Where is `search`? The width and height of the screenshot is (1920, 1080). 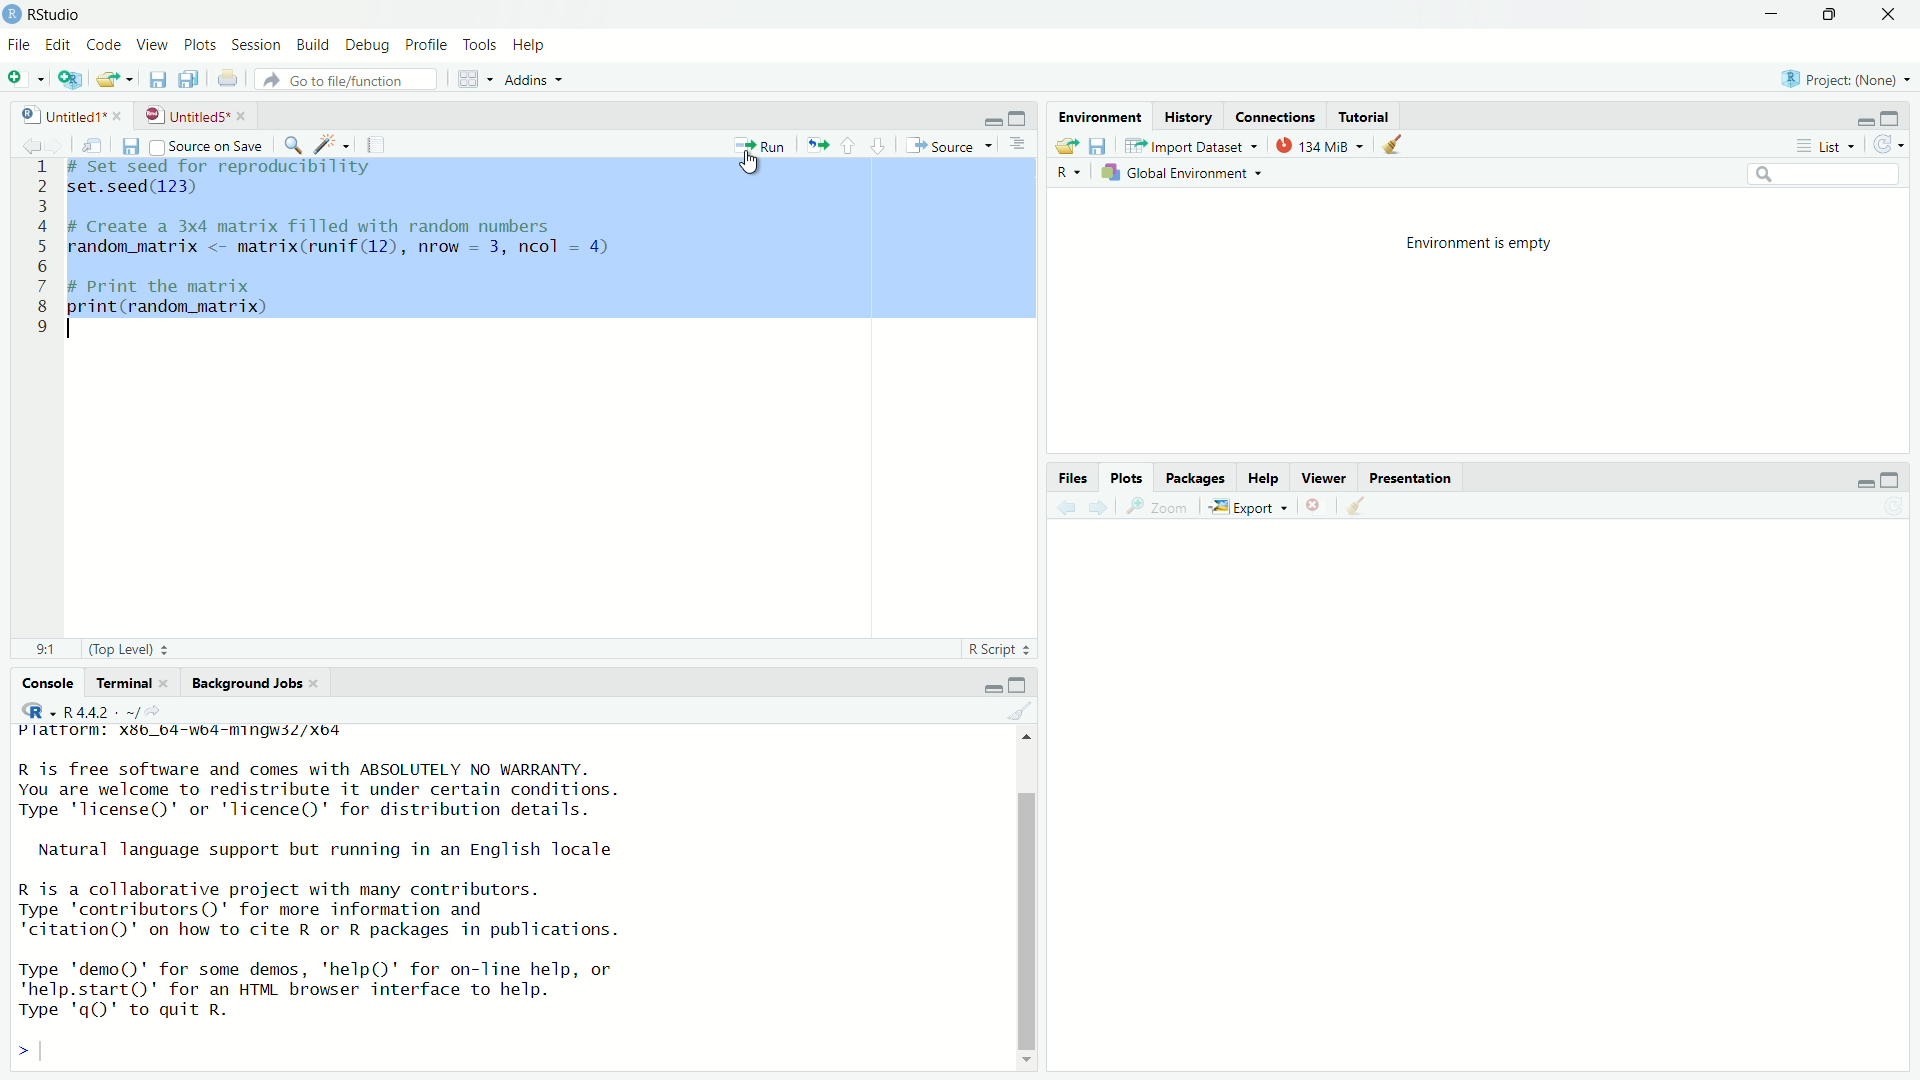 search is located at coordinates (1819, 179).